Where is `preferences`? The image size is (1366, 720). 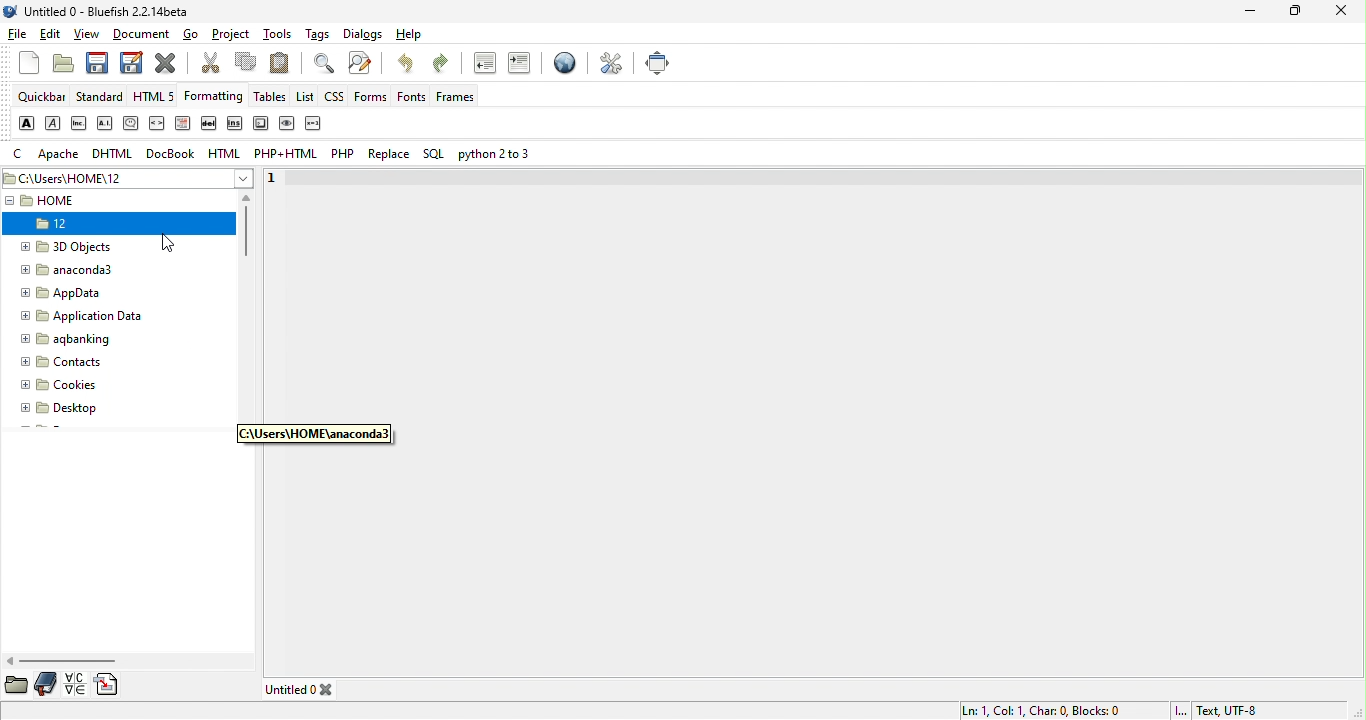
preferences is located at coordinates (610, 65).